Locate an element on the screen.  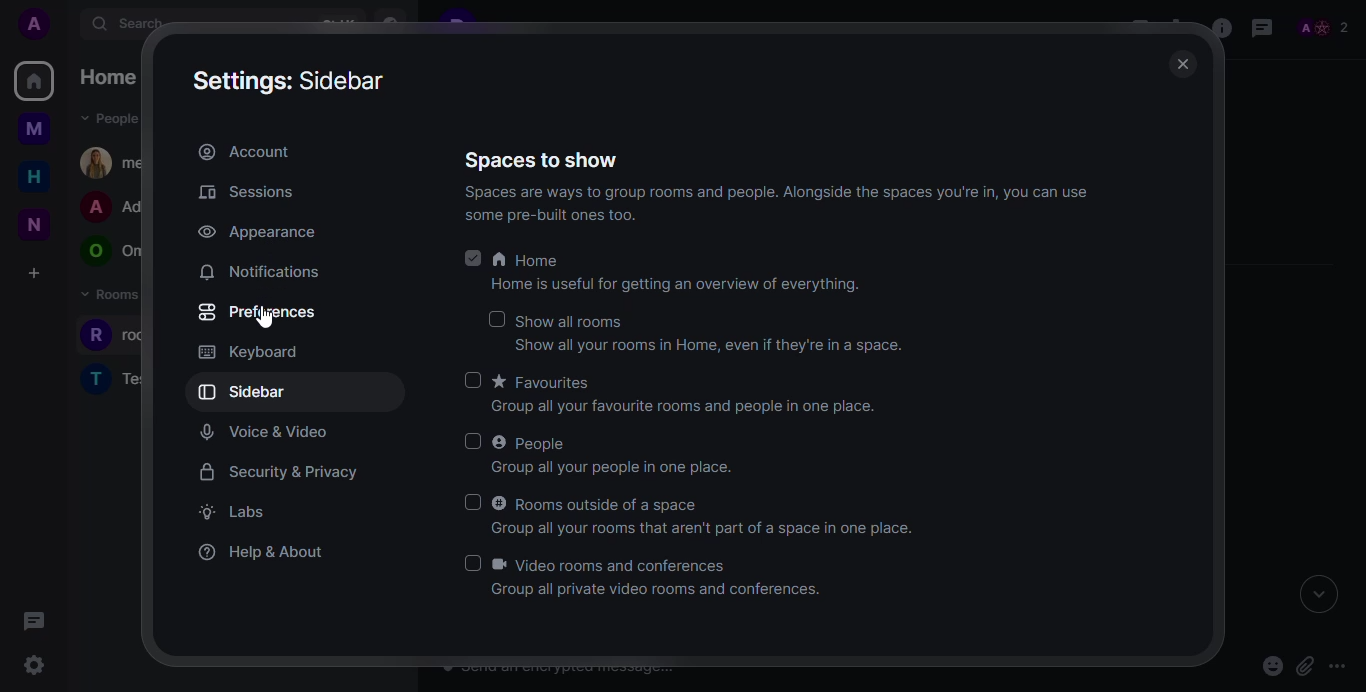
settings:sidebar is located at coordinates (296, 79).